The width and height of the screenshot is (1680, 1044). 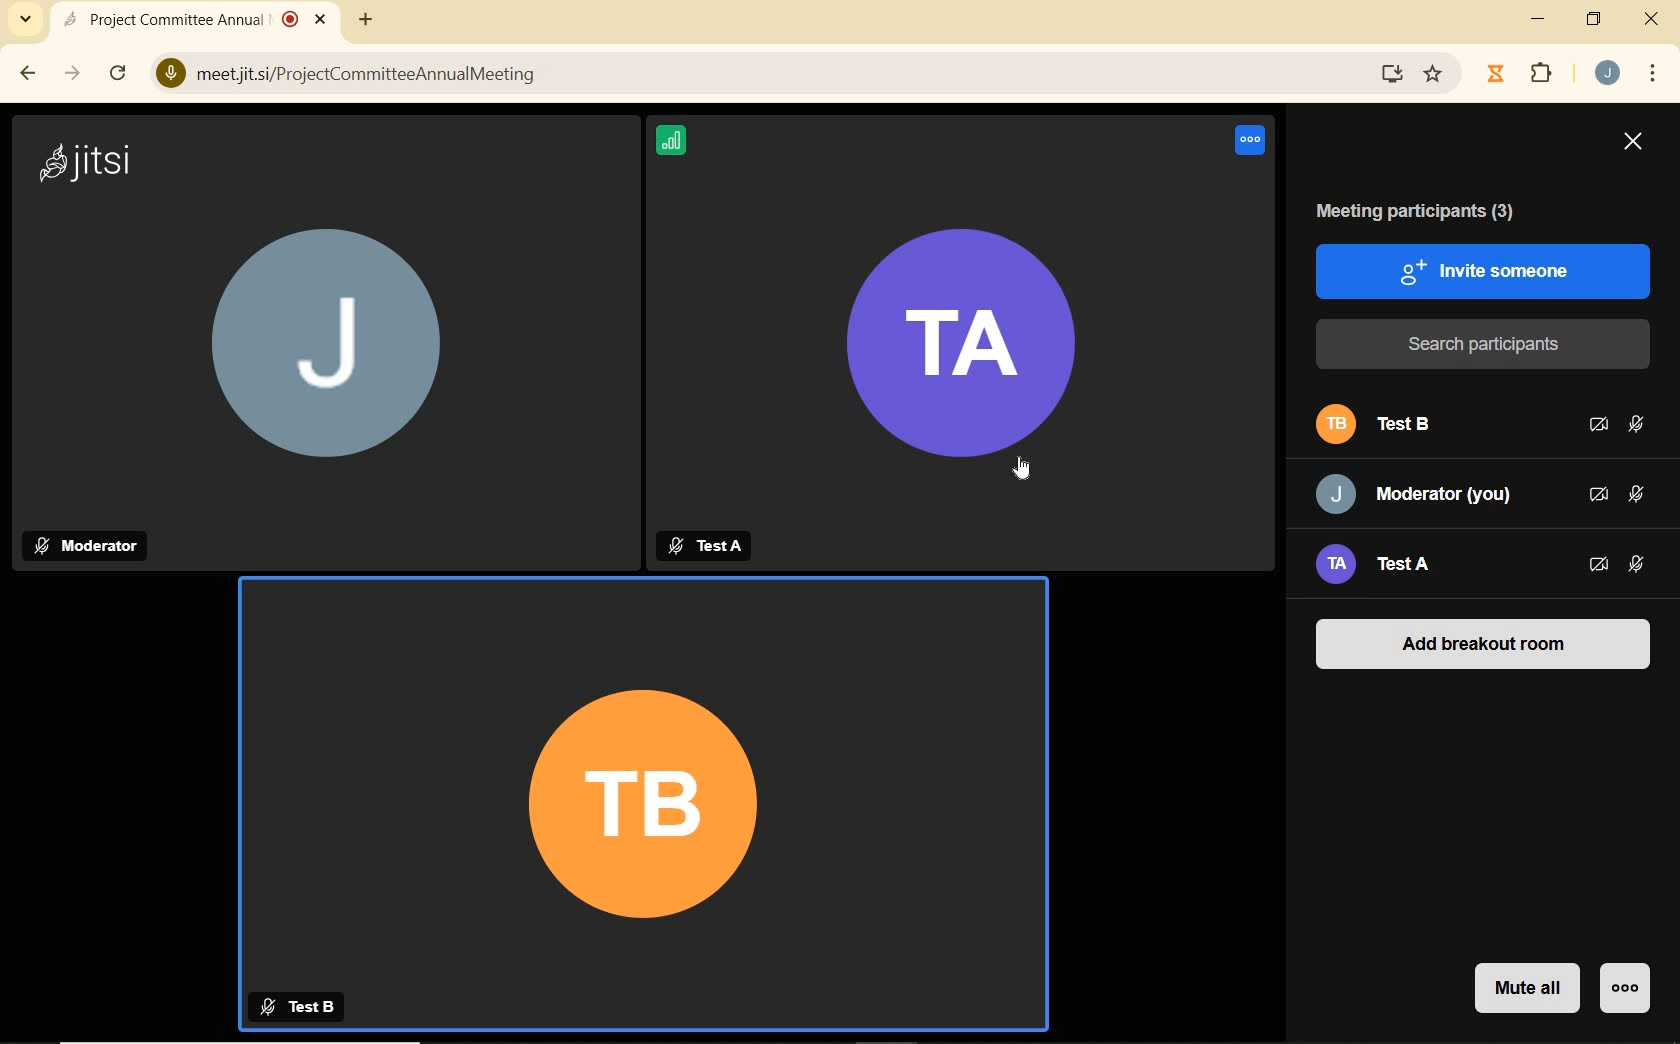 What do you see at coordinates (1652, 20) in the screenshot?
I see `CLOSE` at bounding box center [1652, 20].